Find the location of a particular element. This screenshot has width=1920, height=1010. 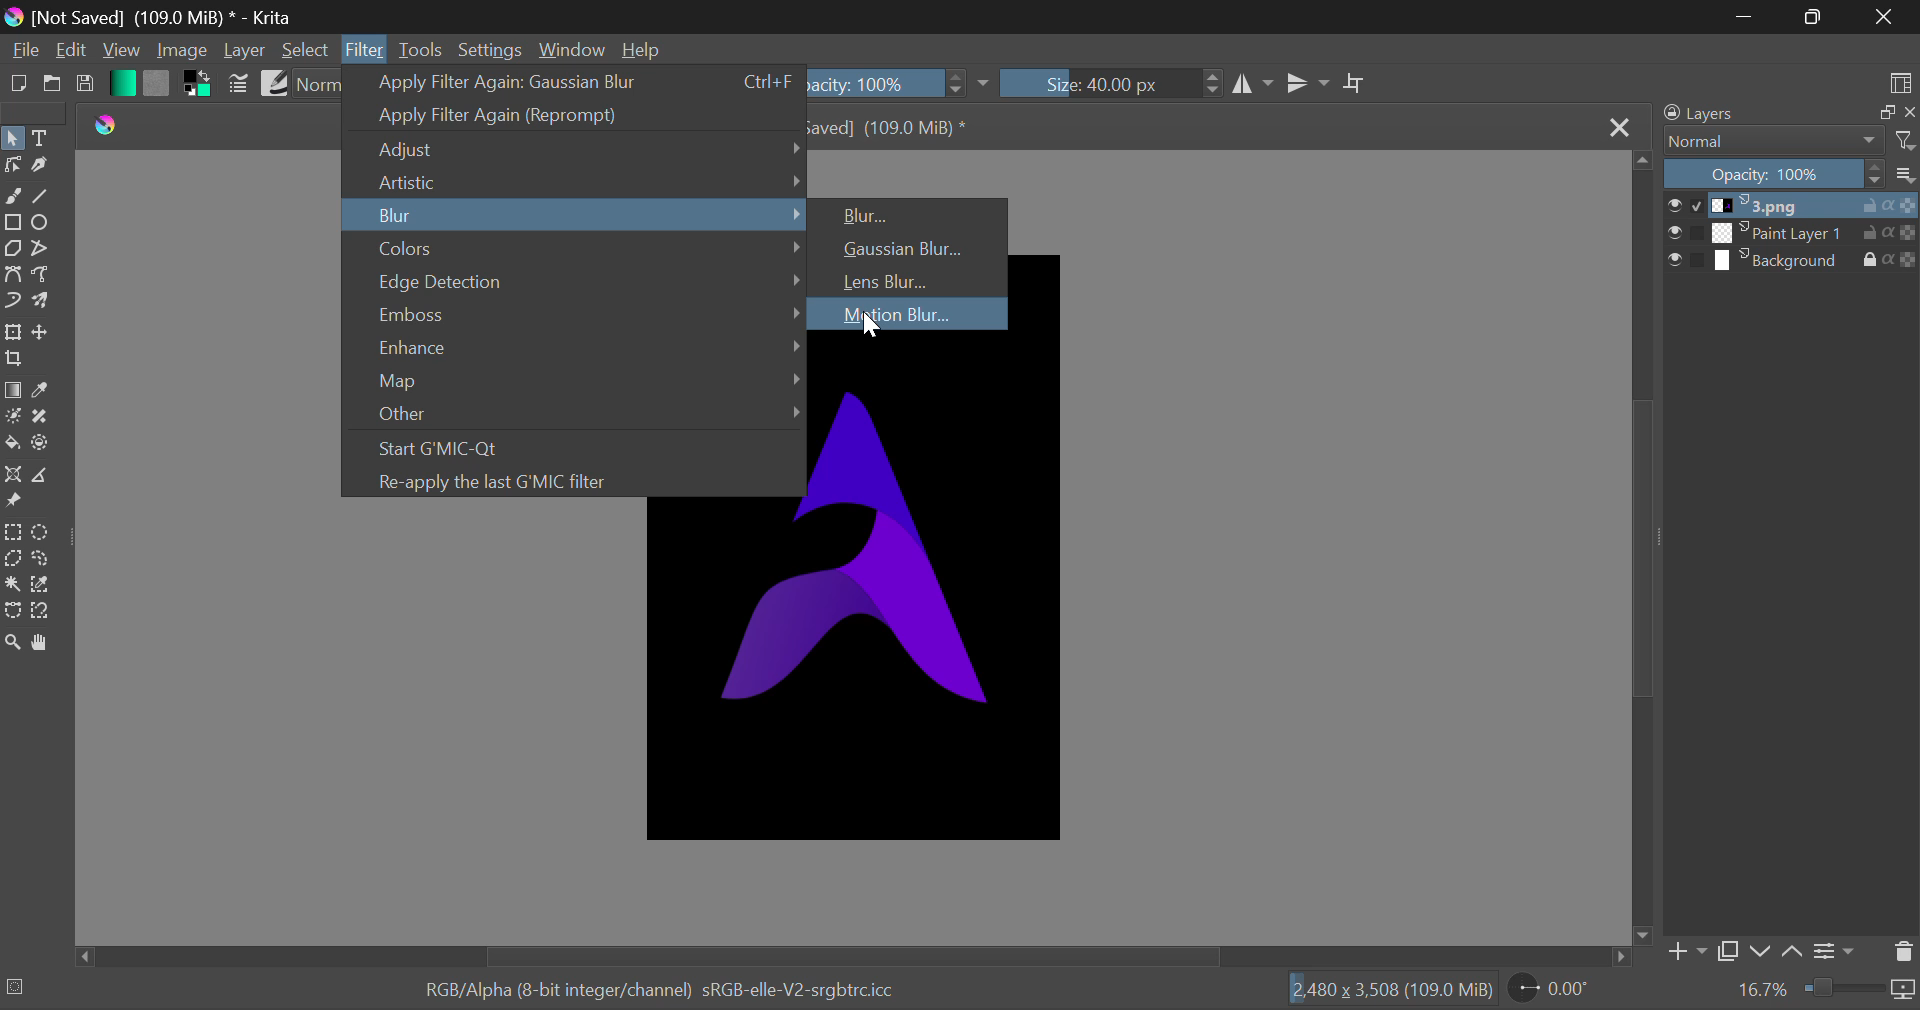

New is located at coordinates (17, 85).